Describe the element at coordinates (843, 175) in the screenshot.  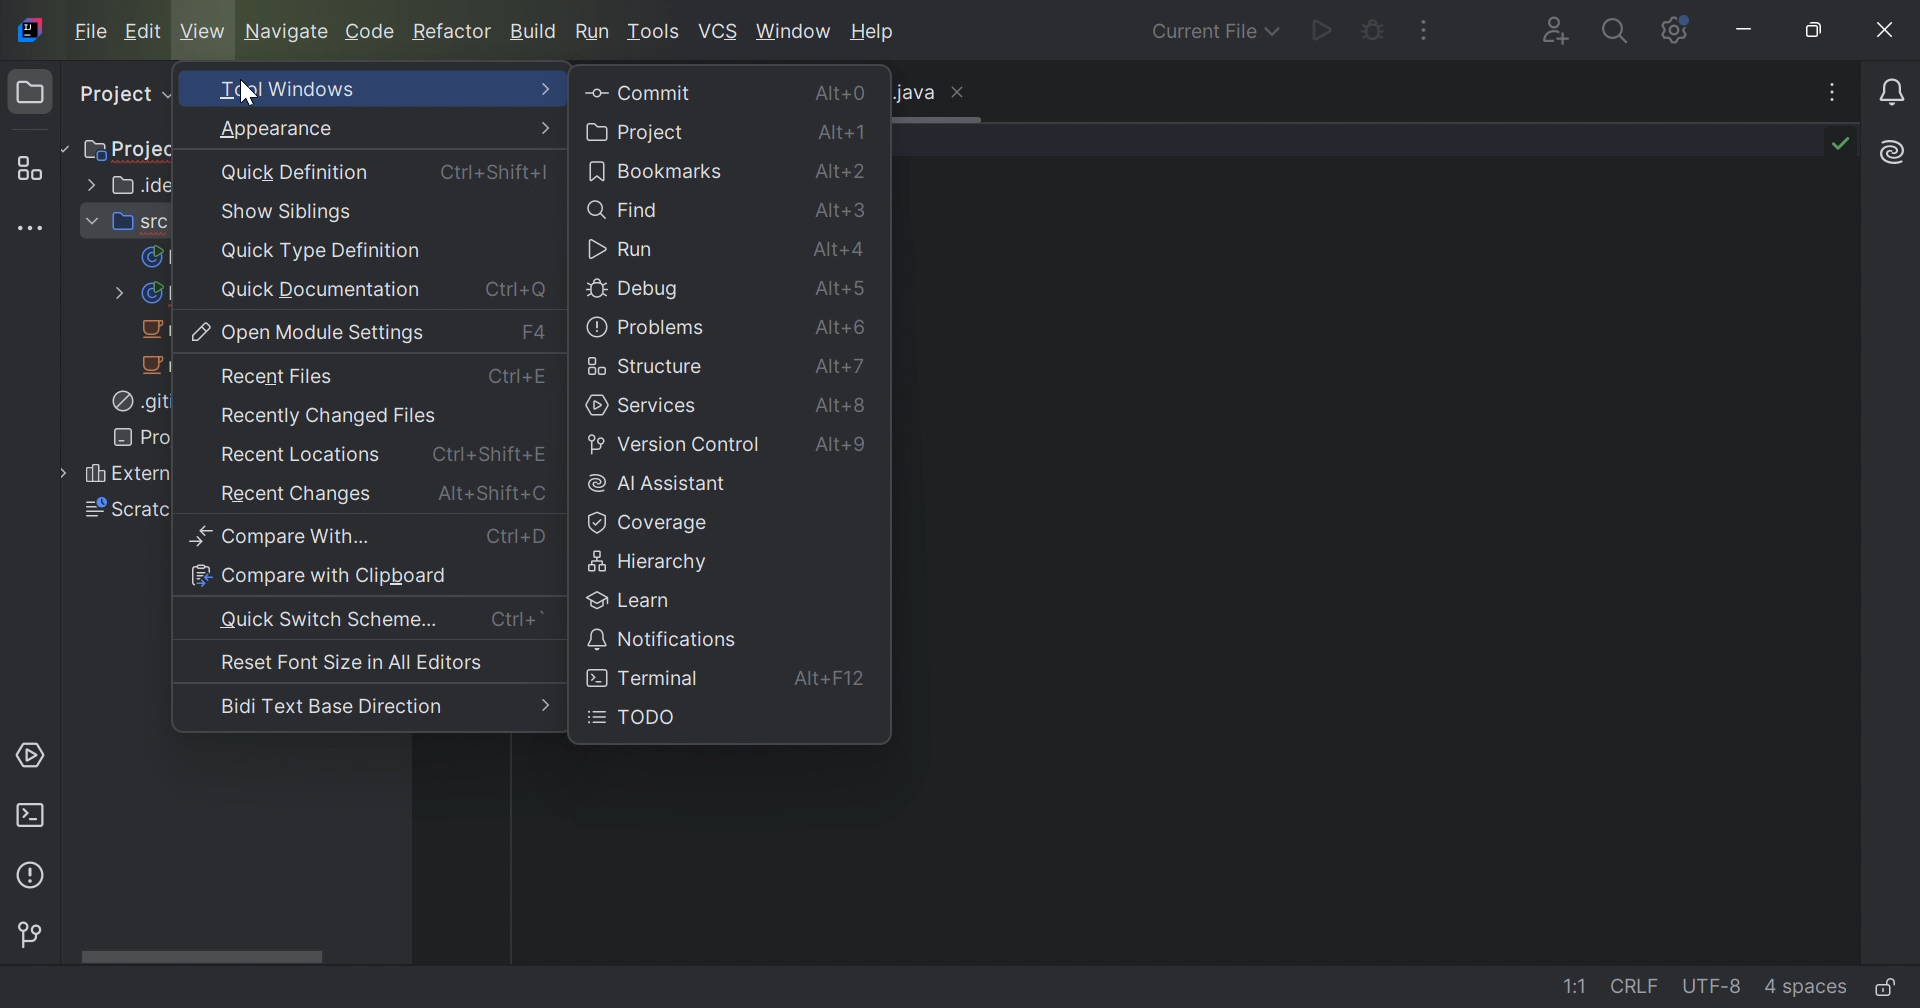
I see `Alt+2` at that location.